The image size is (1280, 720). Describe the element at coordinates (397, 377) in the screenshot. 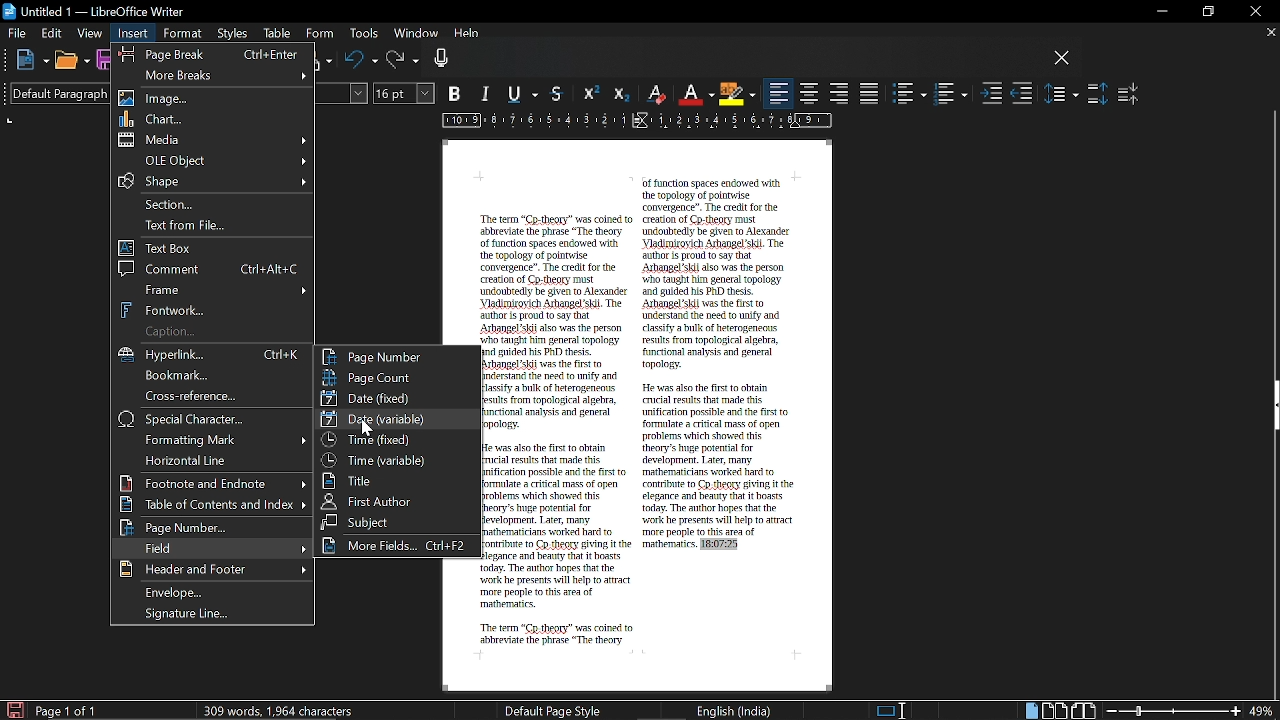

I see `Page count` at that location.